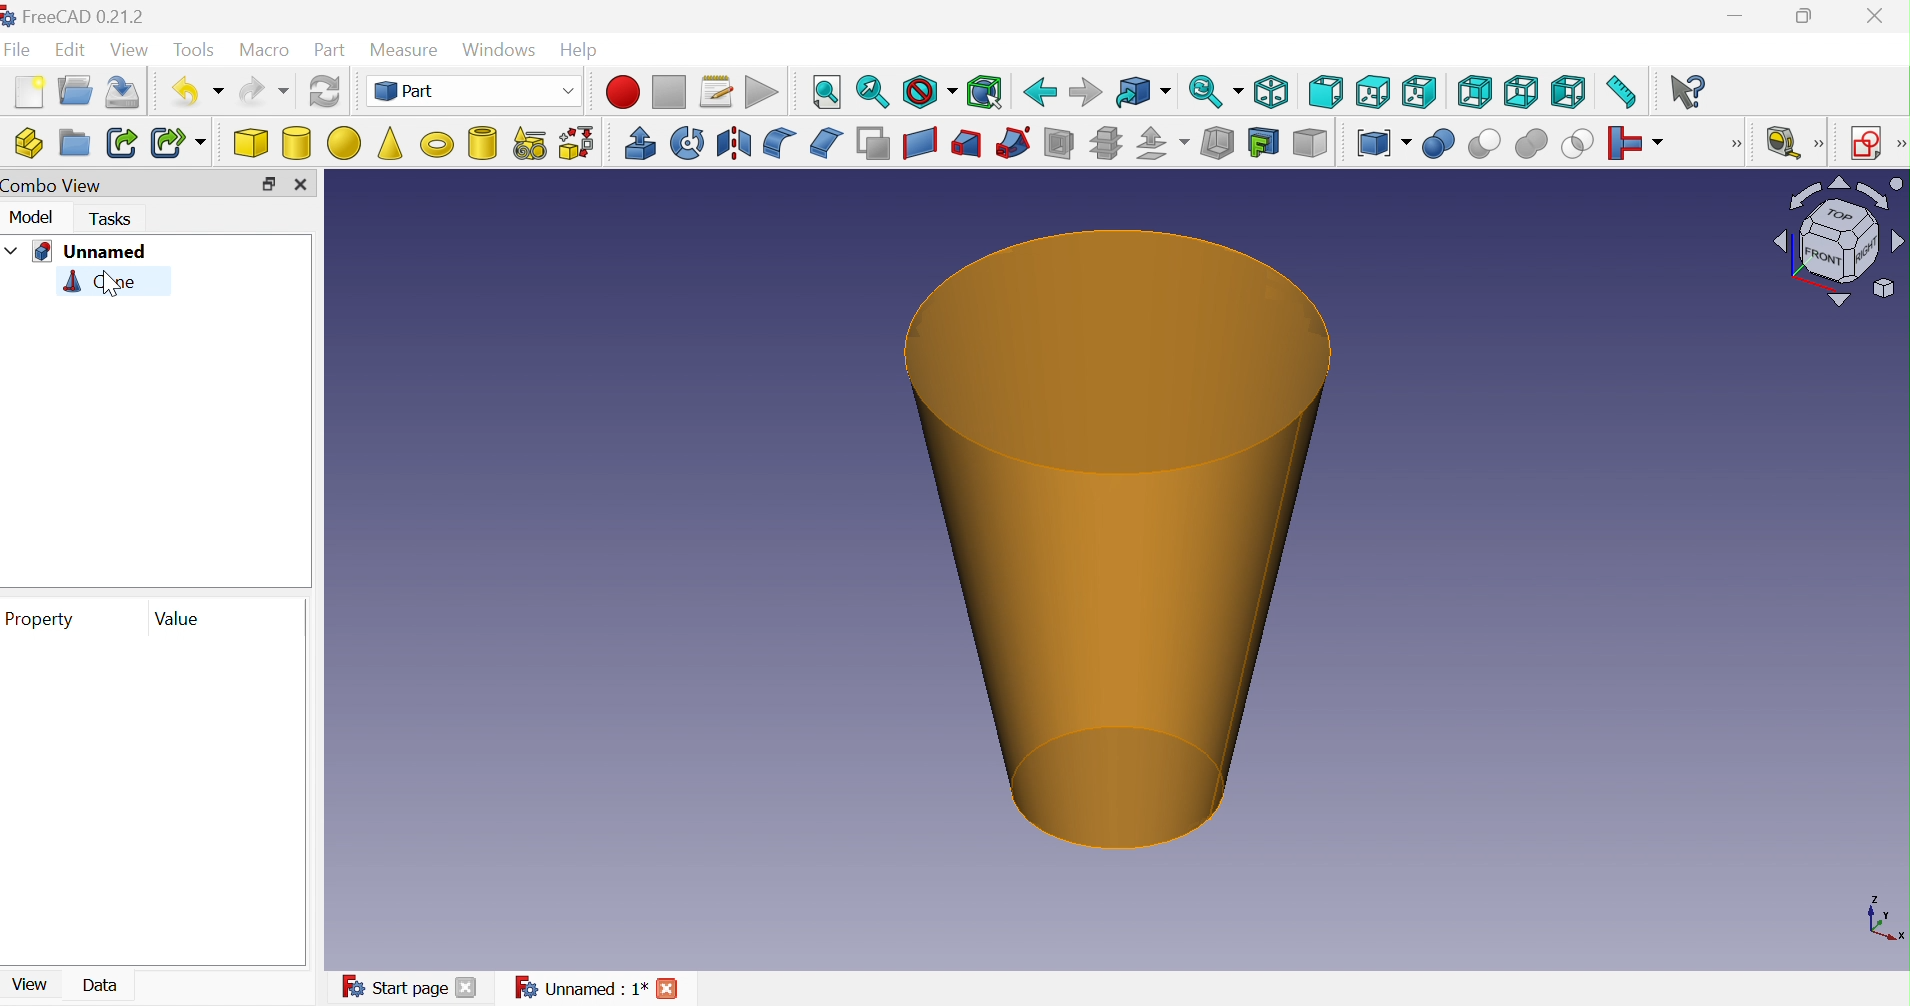 The height and width of the screenshot is (1006, 1910). I want to click on Tools, so click(195, 50).